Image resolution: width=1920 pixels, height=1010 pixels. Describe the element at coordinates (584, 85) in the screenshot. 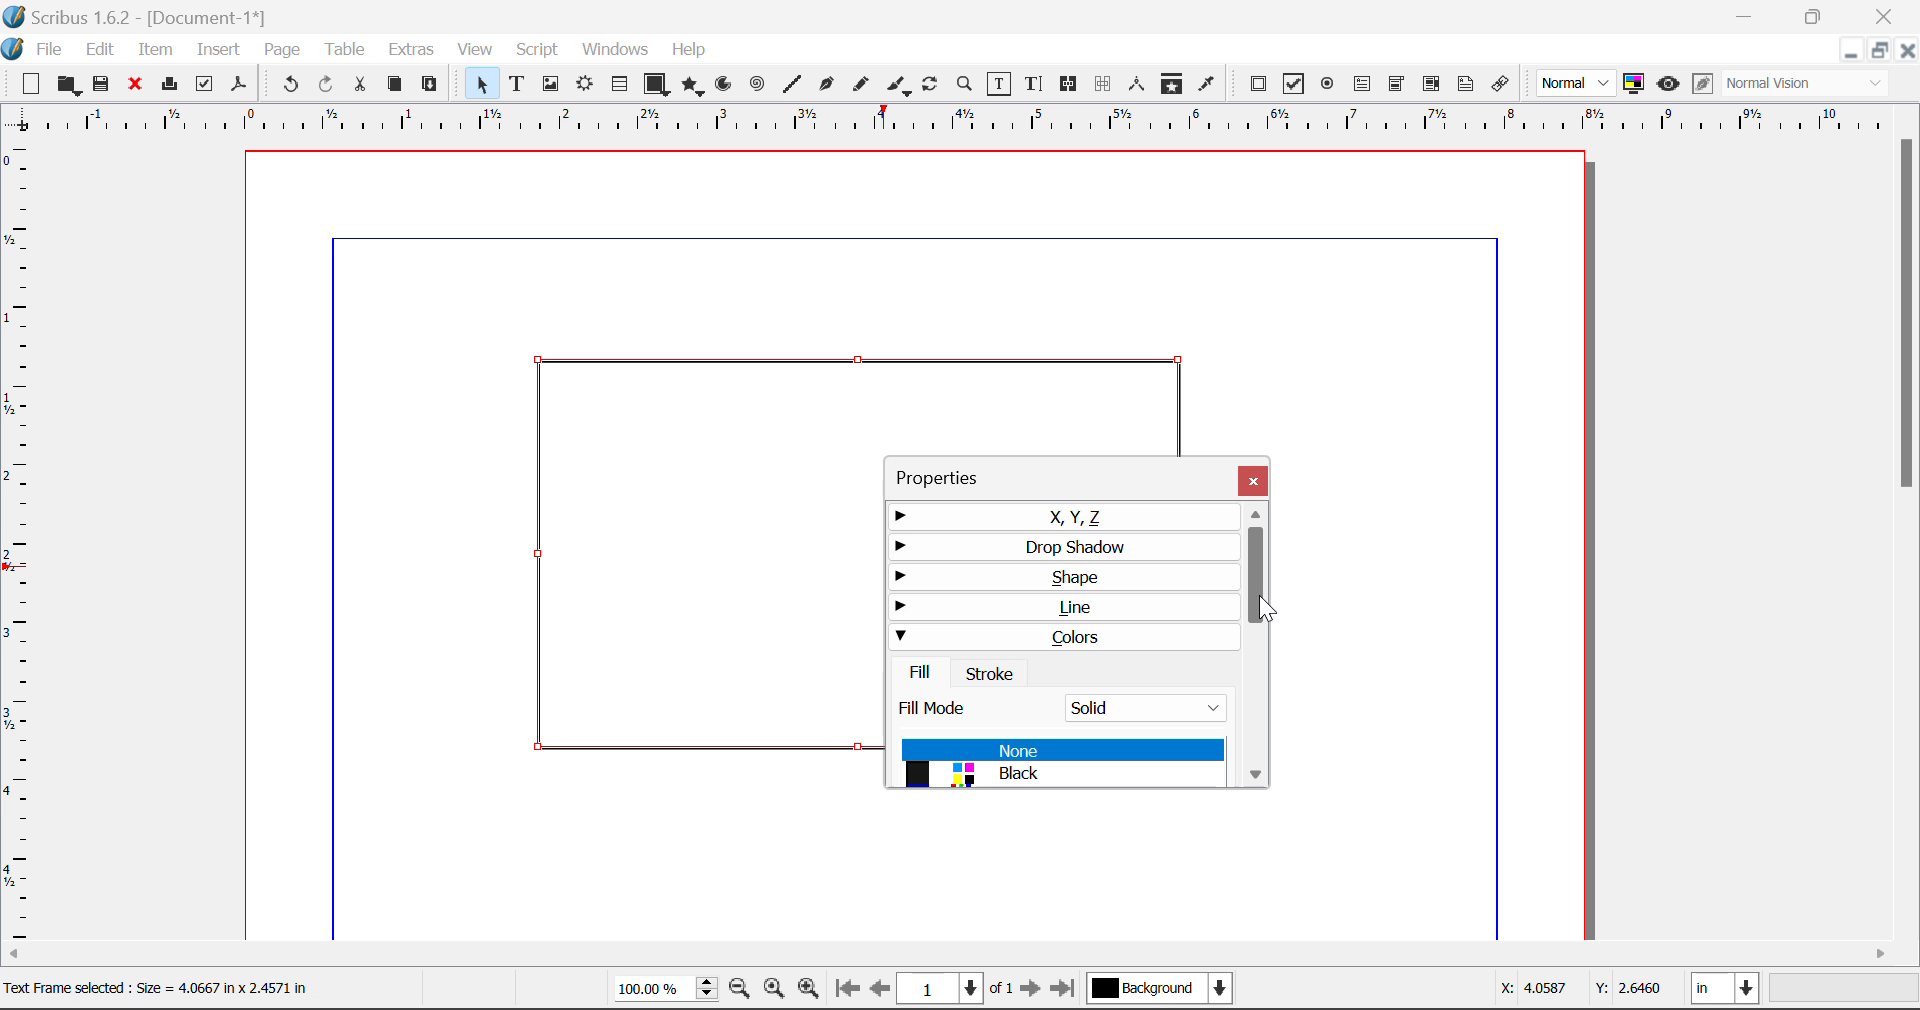

I see `Render Frame` at that location.